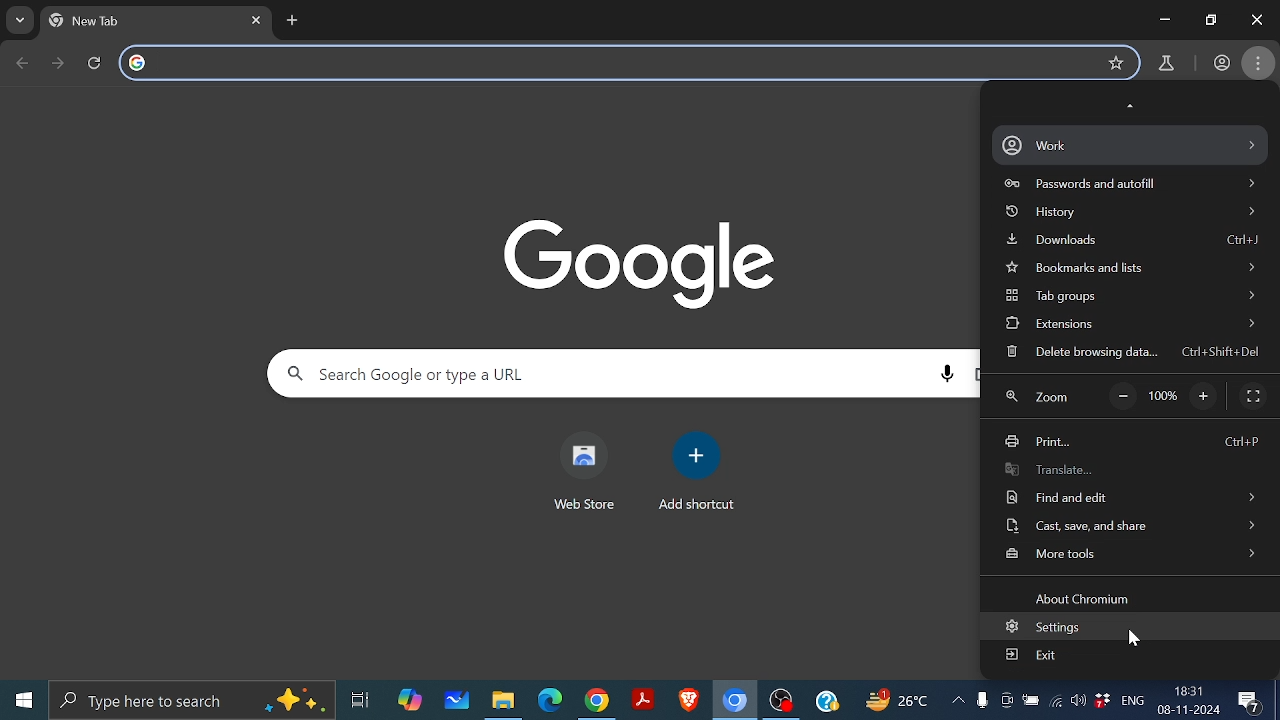 This screenshot has width=1280, height=720. I want to click on Search tabs, so click(21, 21).